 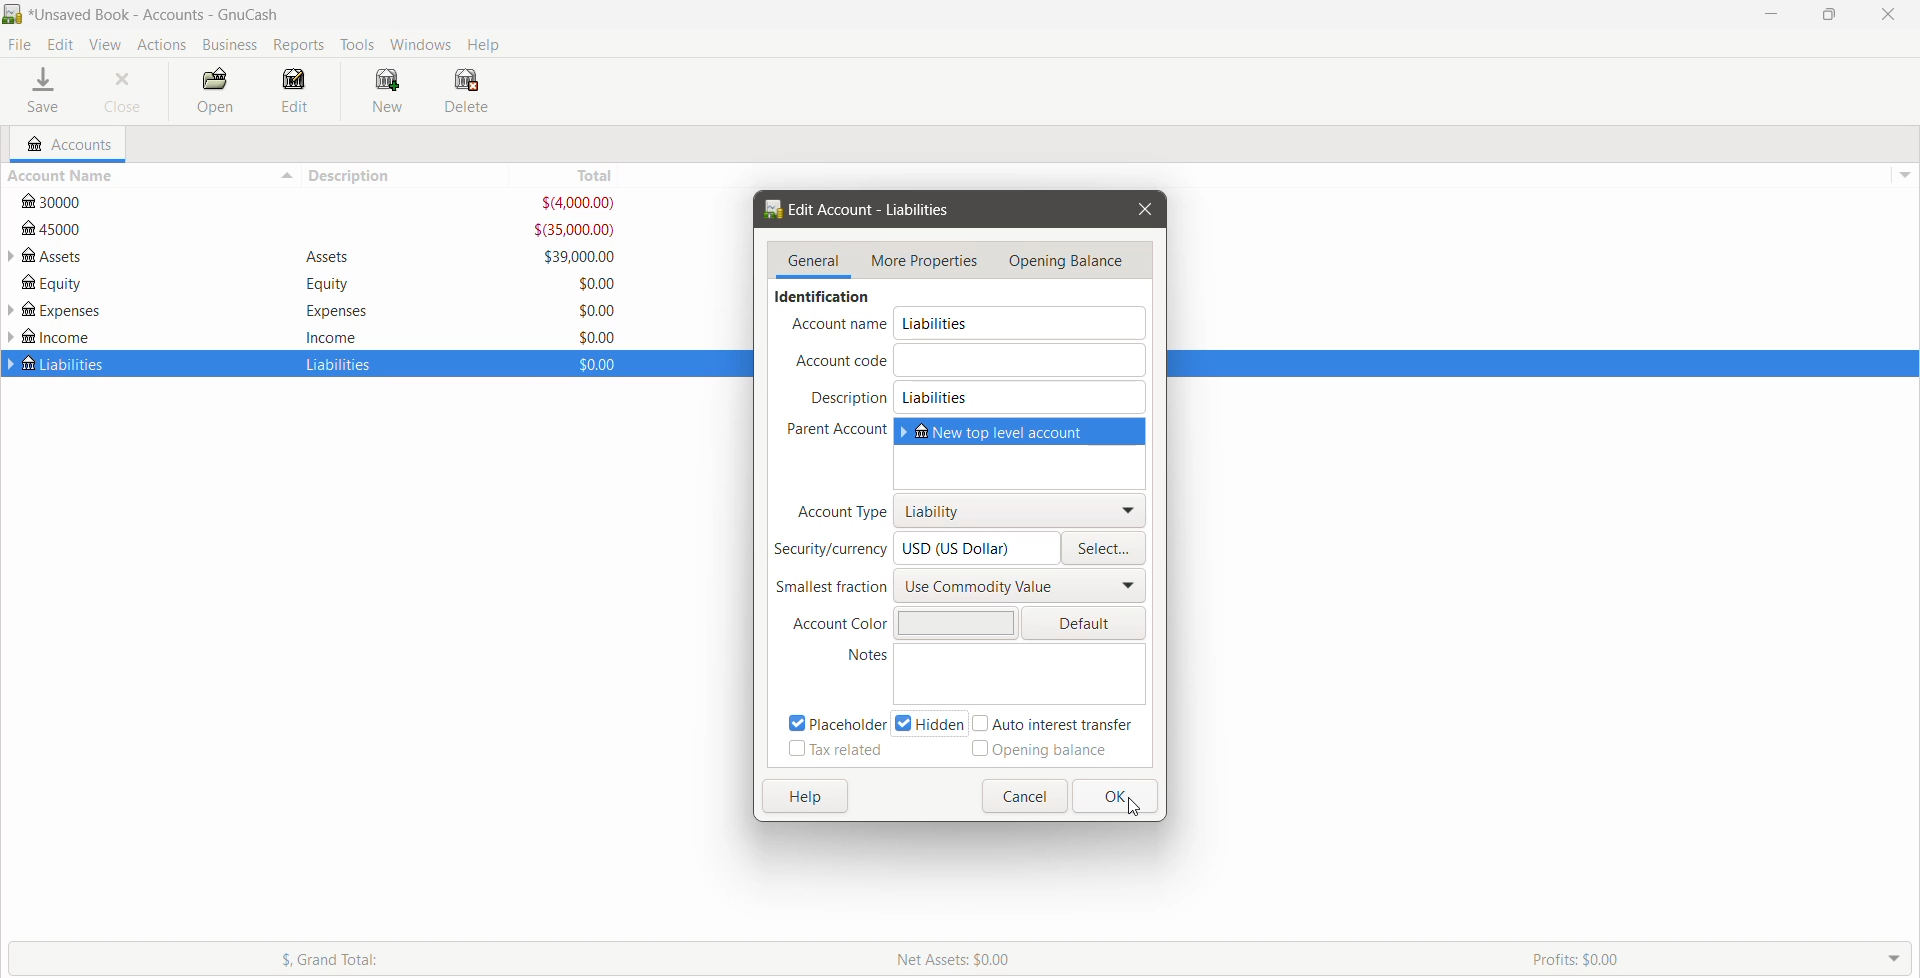 I want to click on Security/currency, so click(x=830, y=550).